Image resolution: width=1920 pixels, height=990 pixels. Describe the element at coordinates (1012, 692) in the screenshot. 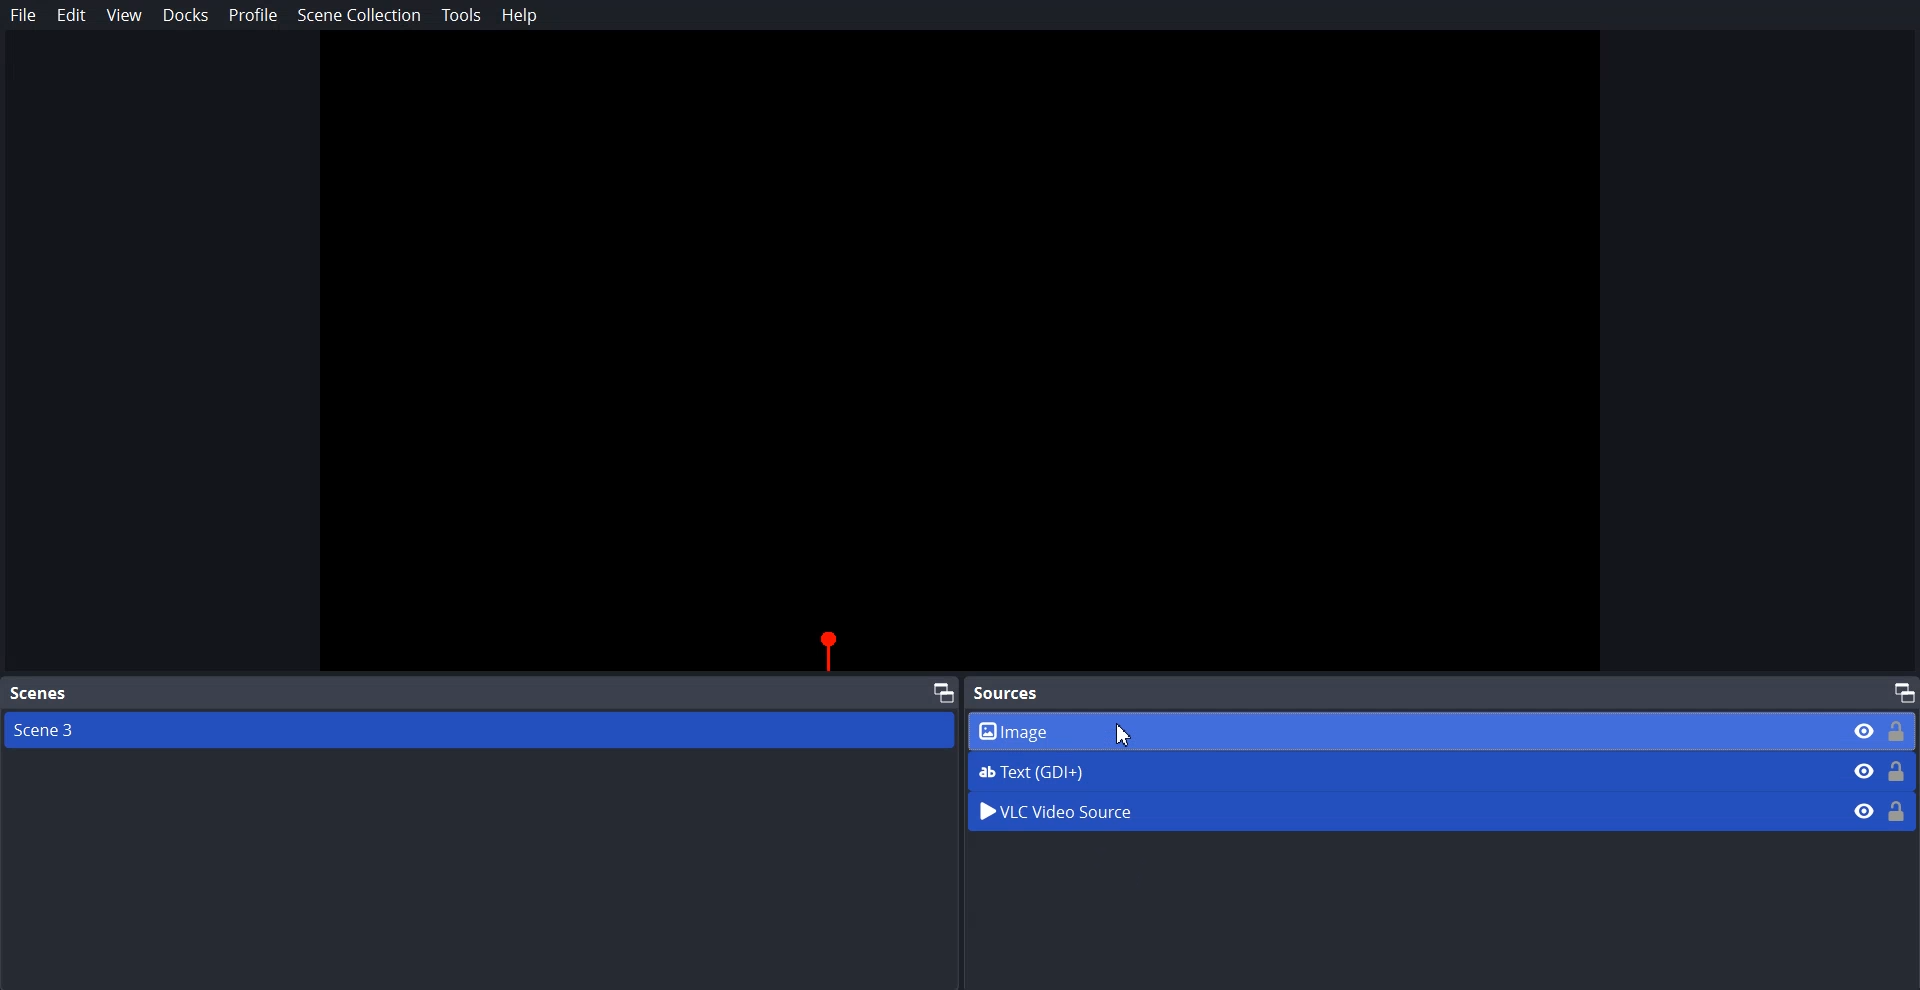

I see `Sources` at that location.